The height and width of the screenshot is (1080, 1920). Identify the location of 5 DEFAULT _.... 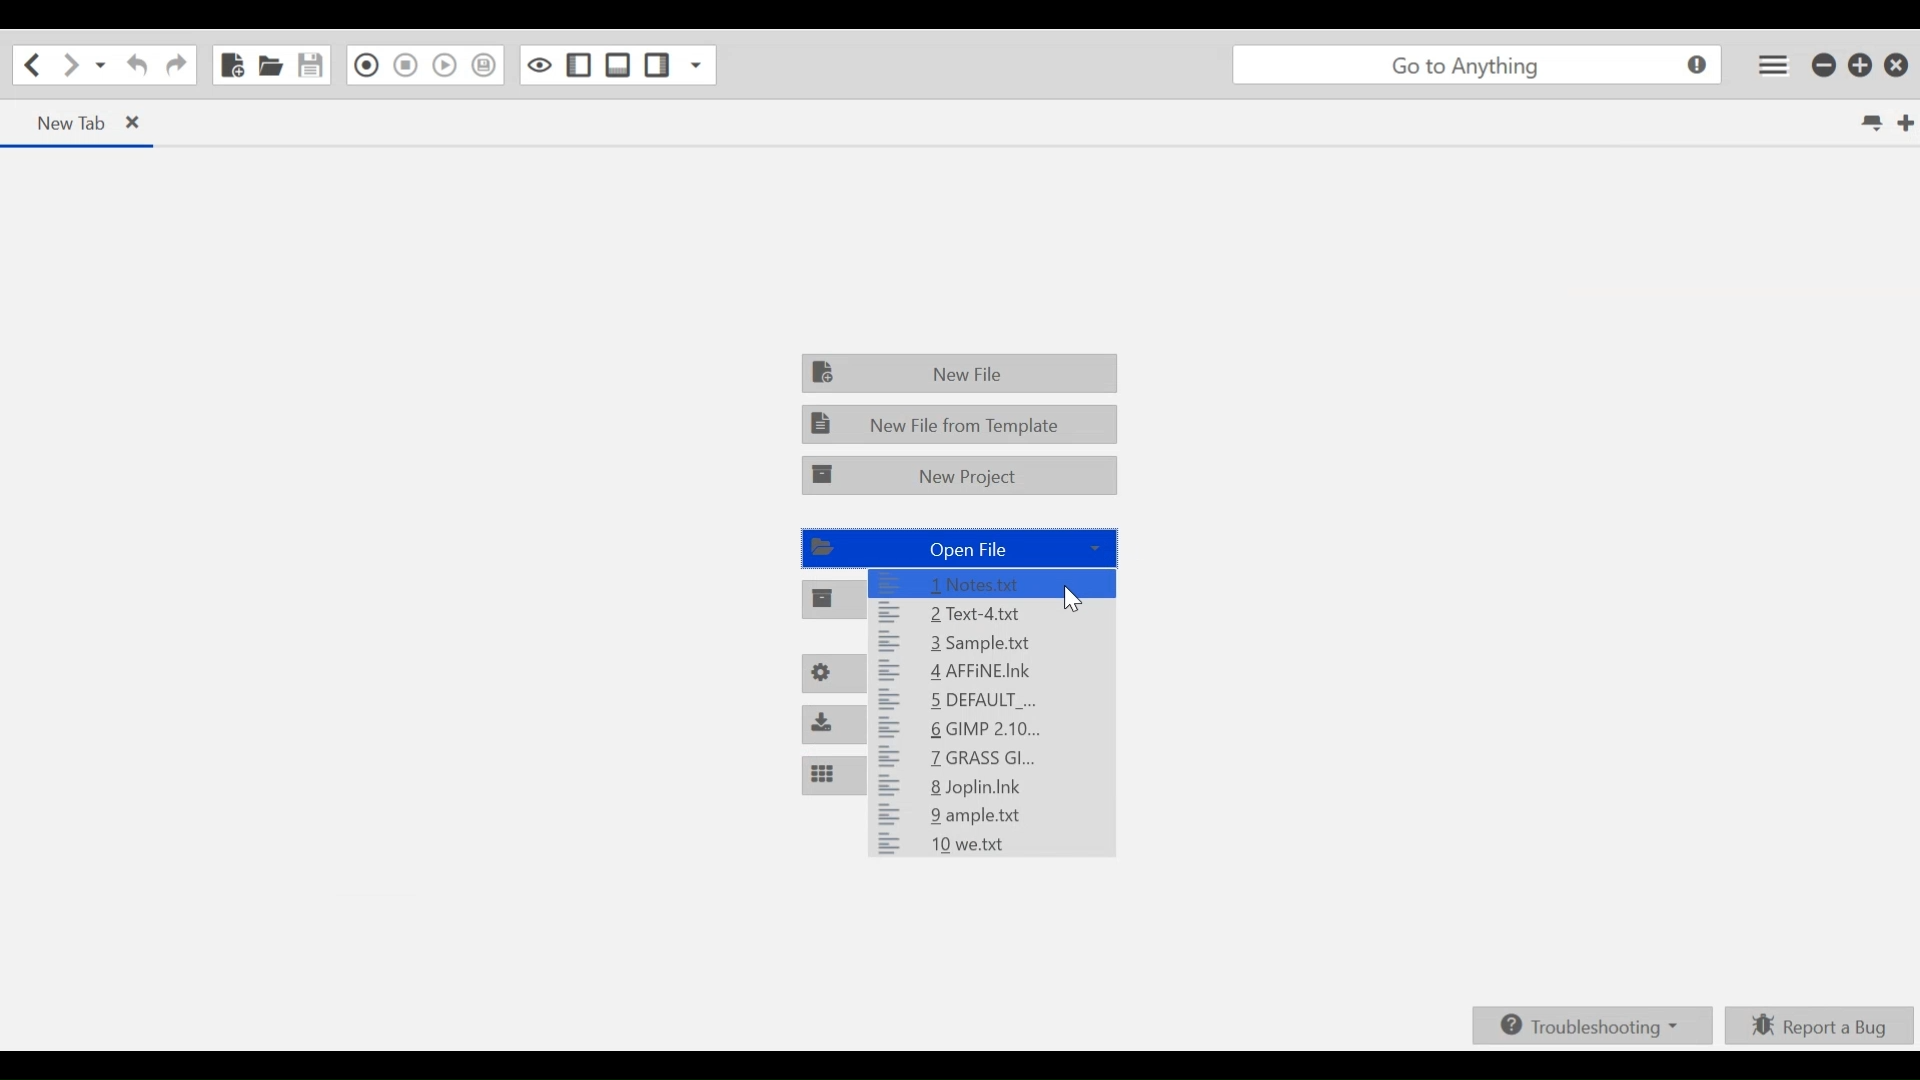
(999, 698).